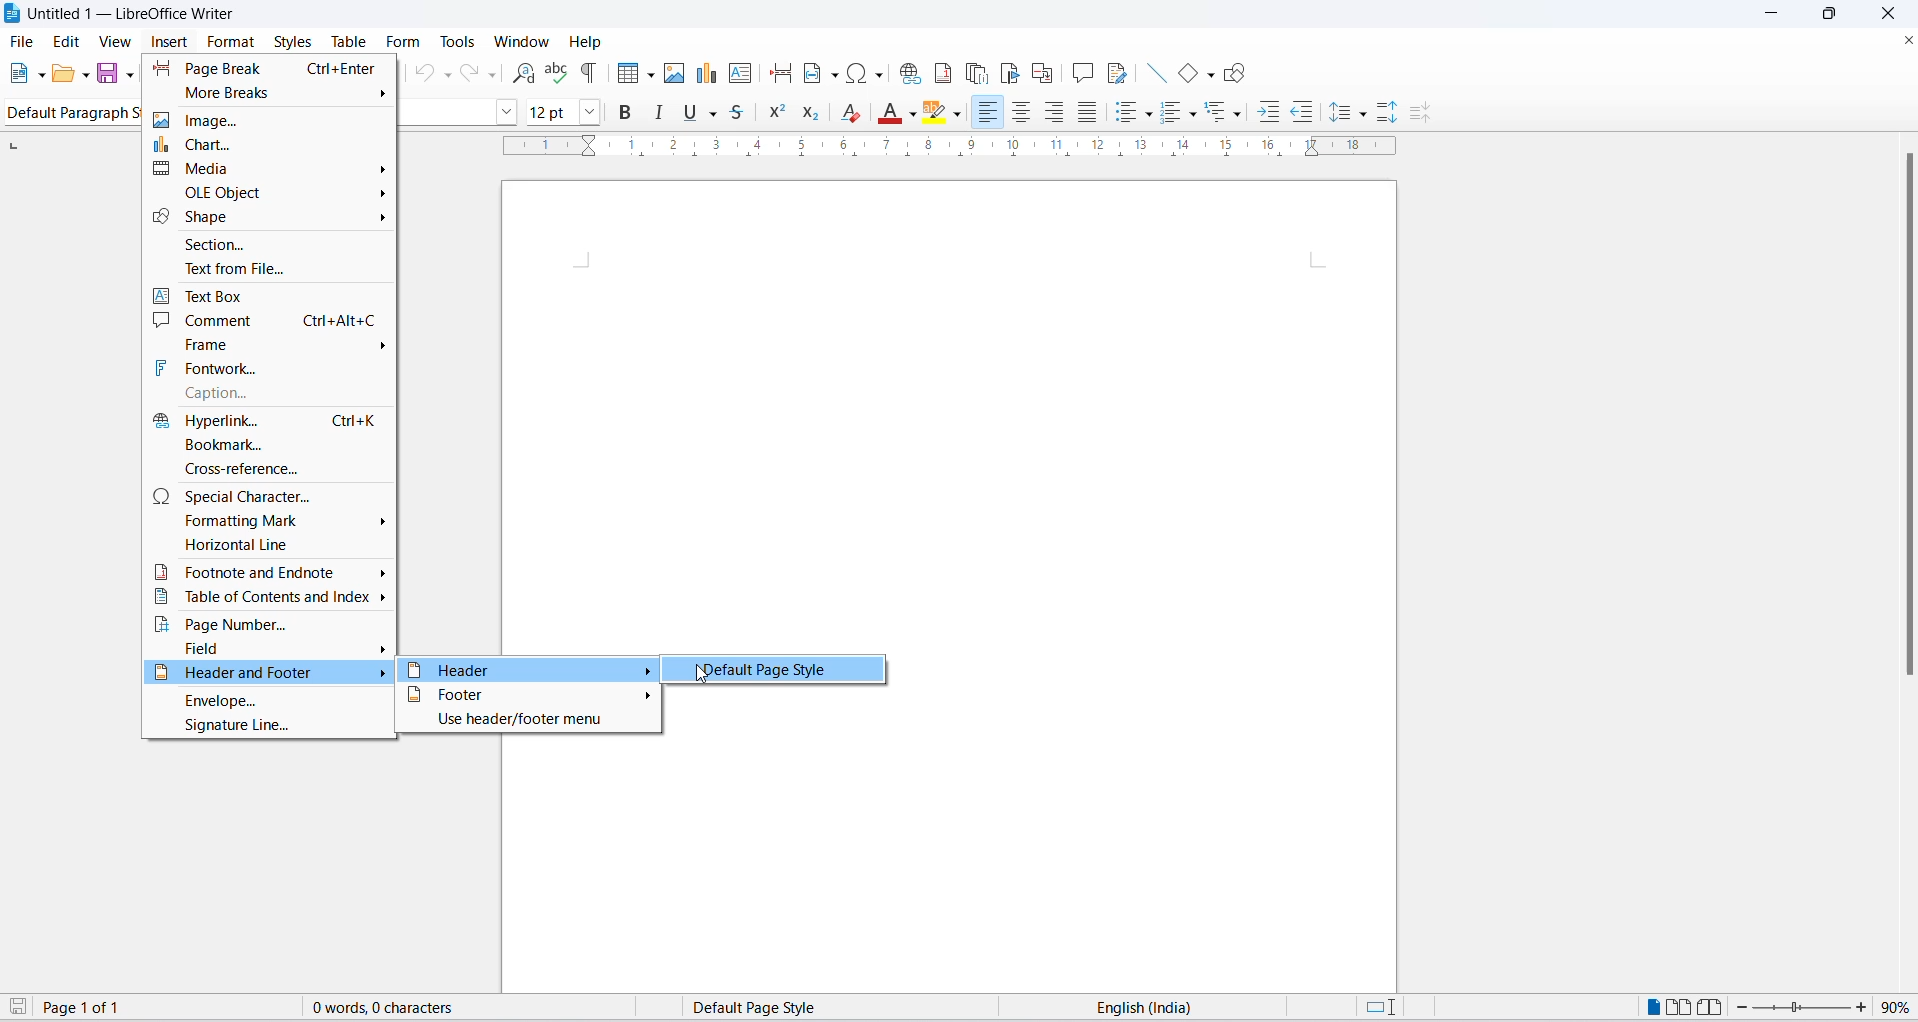  What do you see at coordinates (269, 69) in the screenshot?
I see `page break` at bounding box center [269, 69].